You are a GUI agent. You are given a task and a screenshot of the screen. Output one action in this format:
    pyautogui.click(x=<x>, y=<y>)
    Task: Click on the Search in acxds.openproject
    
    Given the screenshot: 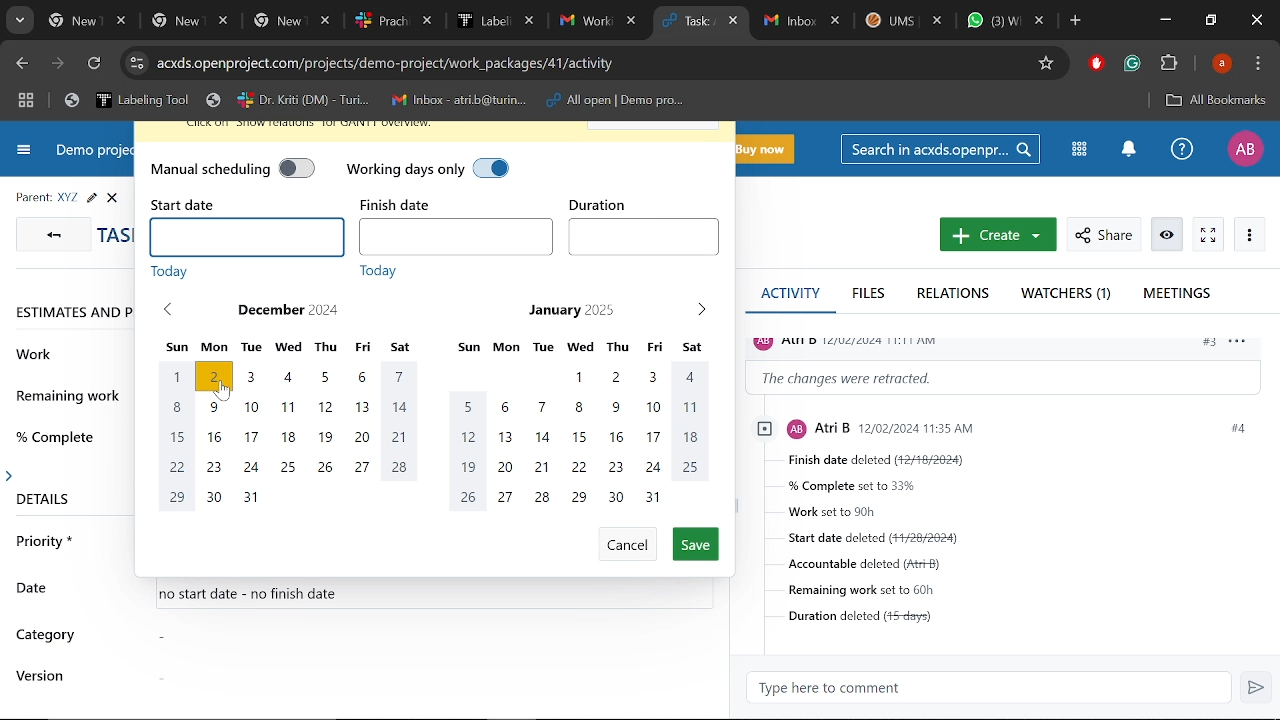 What is the action you would take?
    pyautogui.click(x=940, y=149)
    